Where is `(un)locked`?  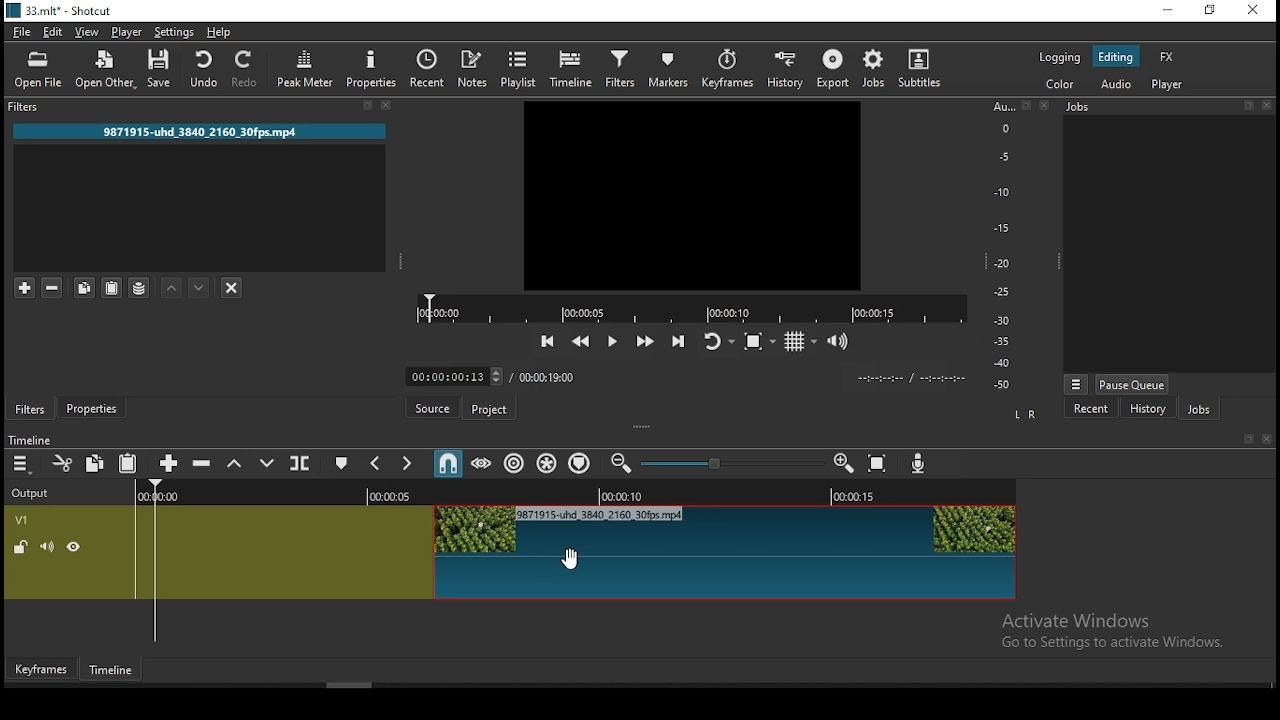 (un)locked is located at coordinates (22, 548).